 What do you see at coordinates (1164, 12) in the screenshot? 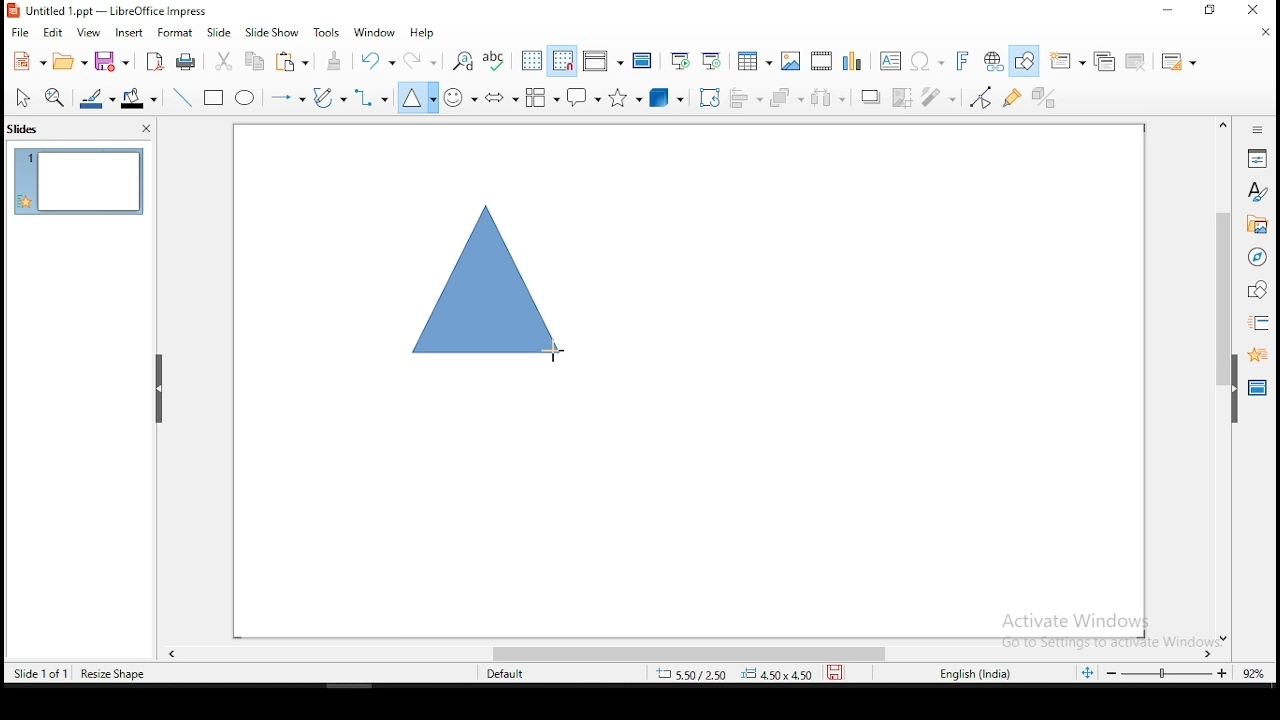
I see `minimize` at bounding box center [1164, 12].